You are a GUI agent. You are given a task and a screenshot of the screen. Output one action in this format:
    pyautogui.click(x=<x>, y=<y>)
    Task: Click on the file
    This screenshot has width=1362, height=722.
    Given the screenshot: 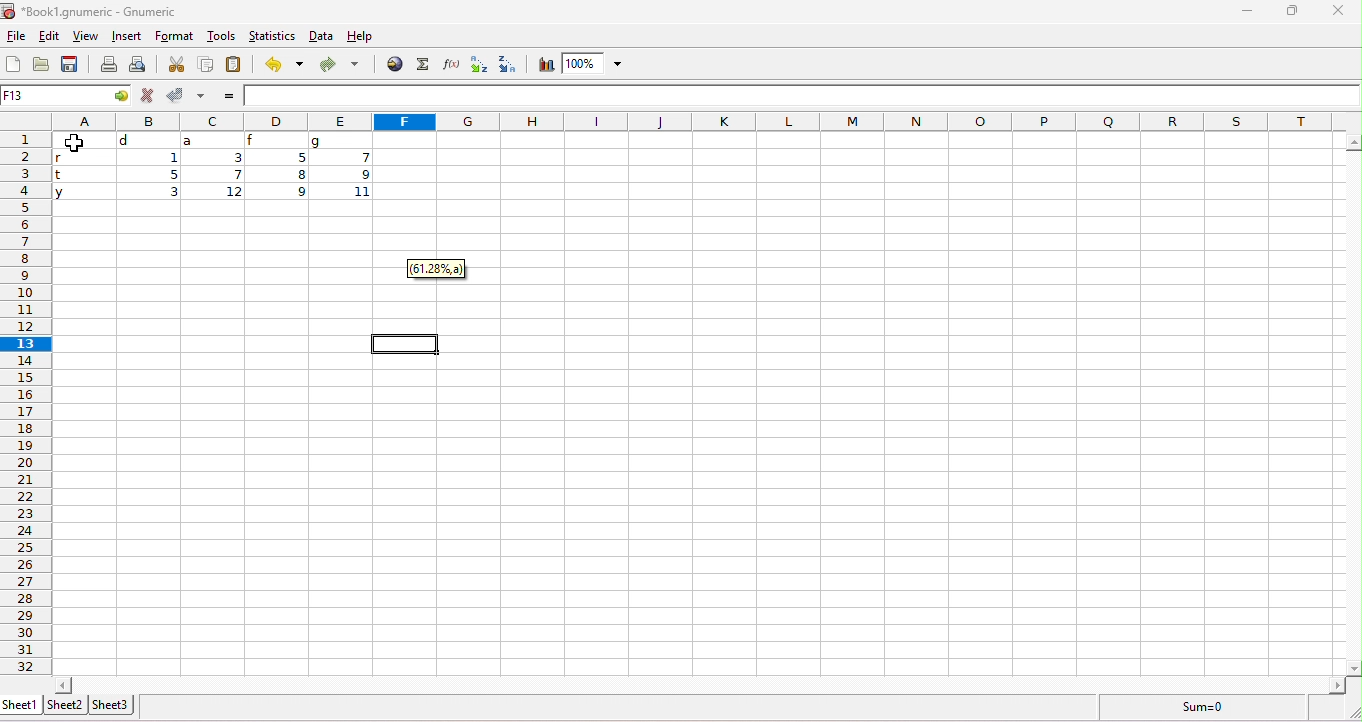 What is the action you would take?
    pyautogui.click(x=14, y=36)
    